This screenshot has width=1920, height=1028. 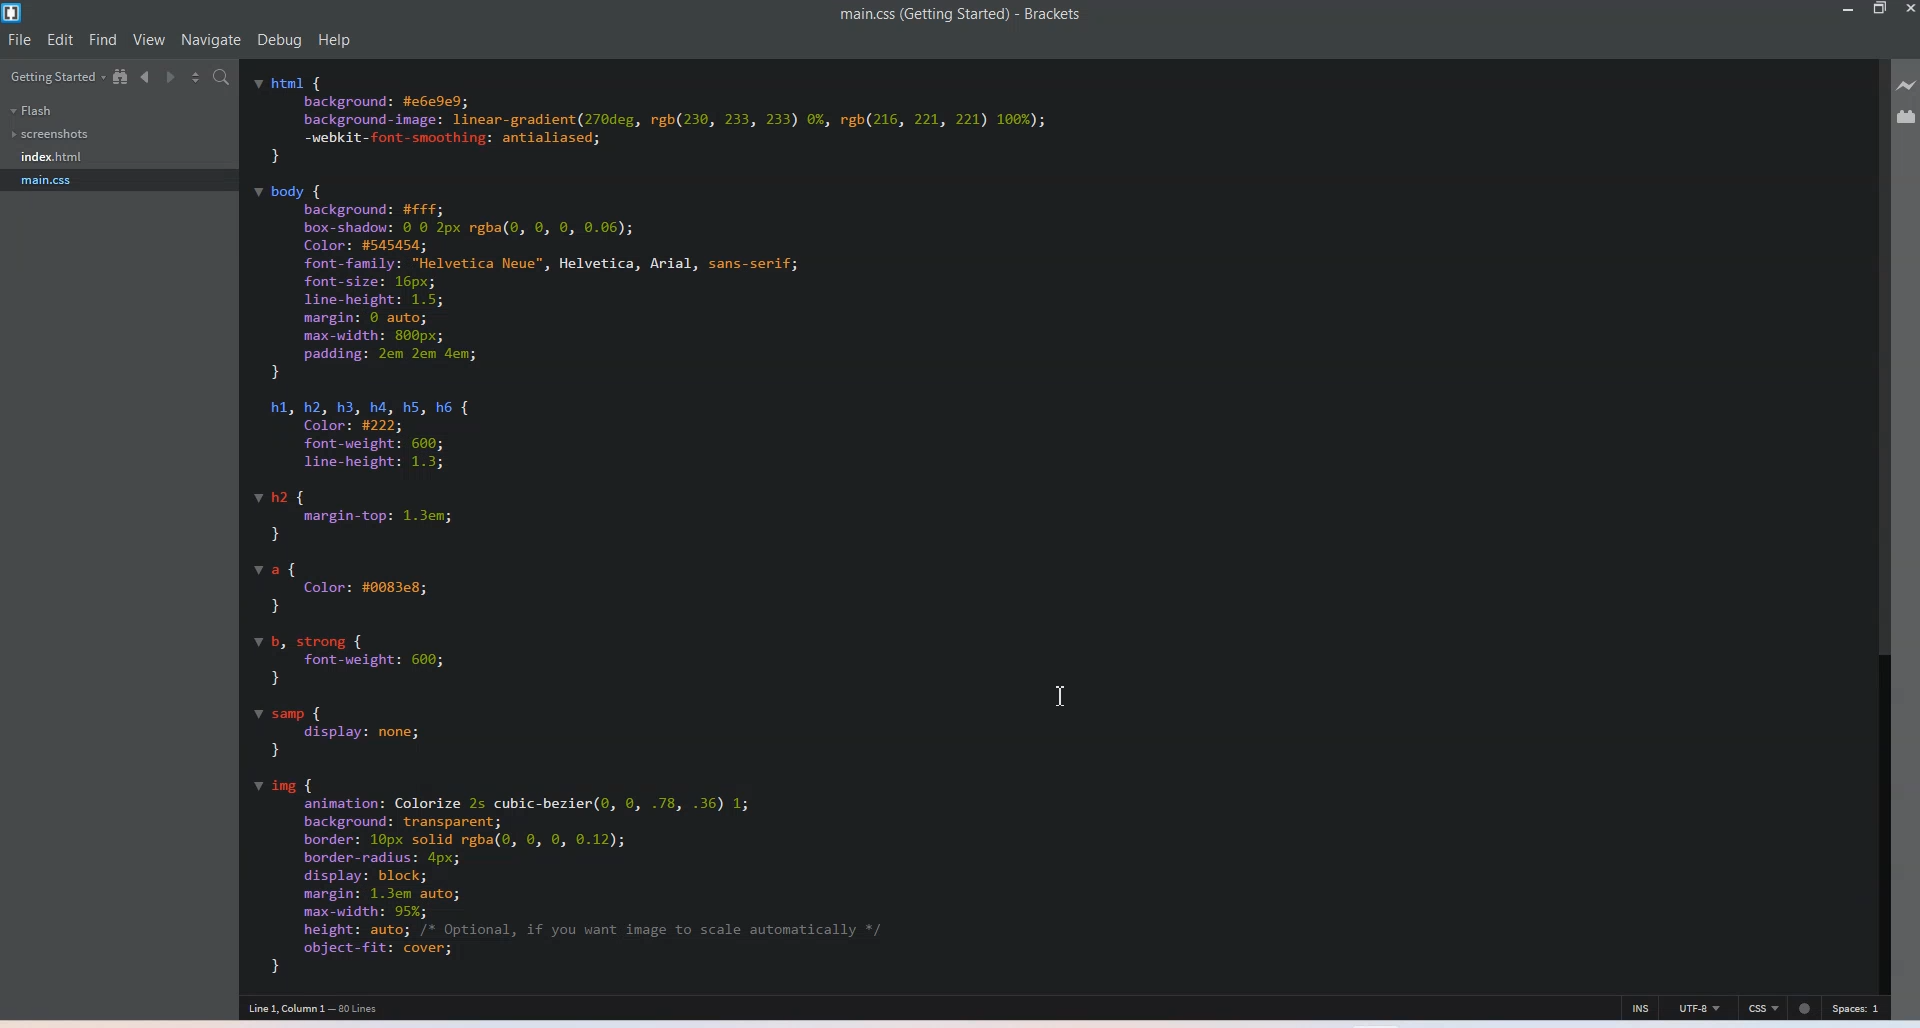 What do you see at coordinates (223, 78) in the screenshot?
I see `Find In files` at bounding box center [223, 78].